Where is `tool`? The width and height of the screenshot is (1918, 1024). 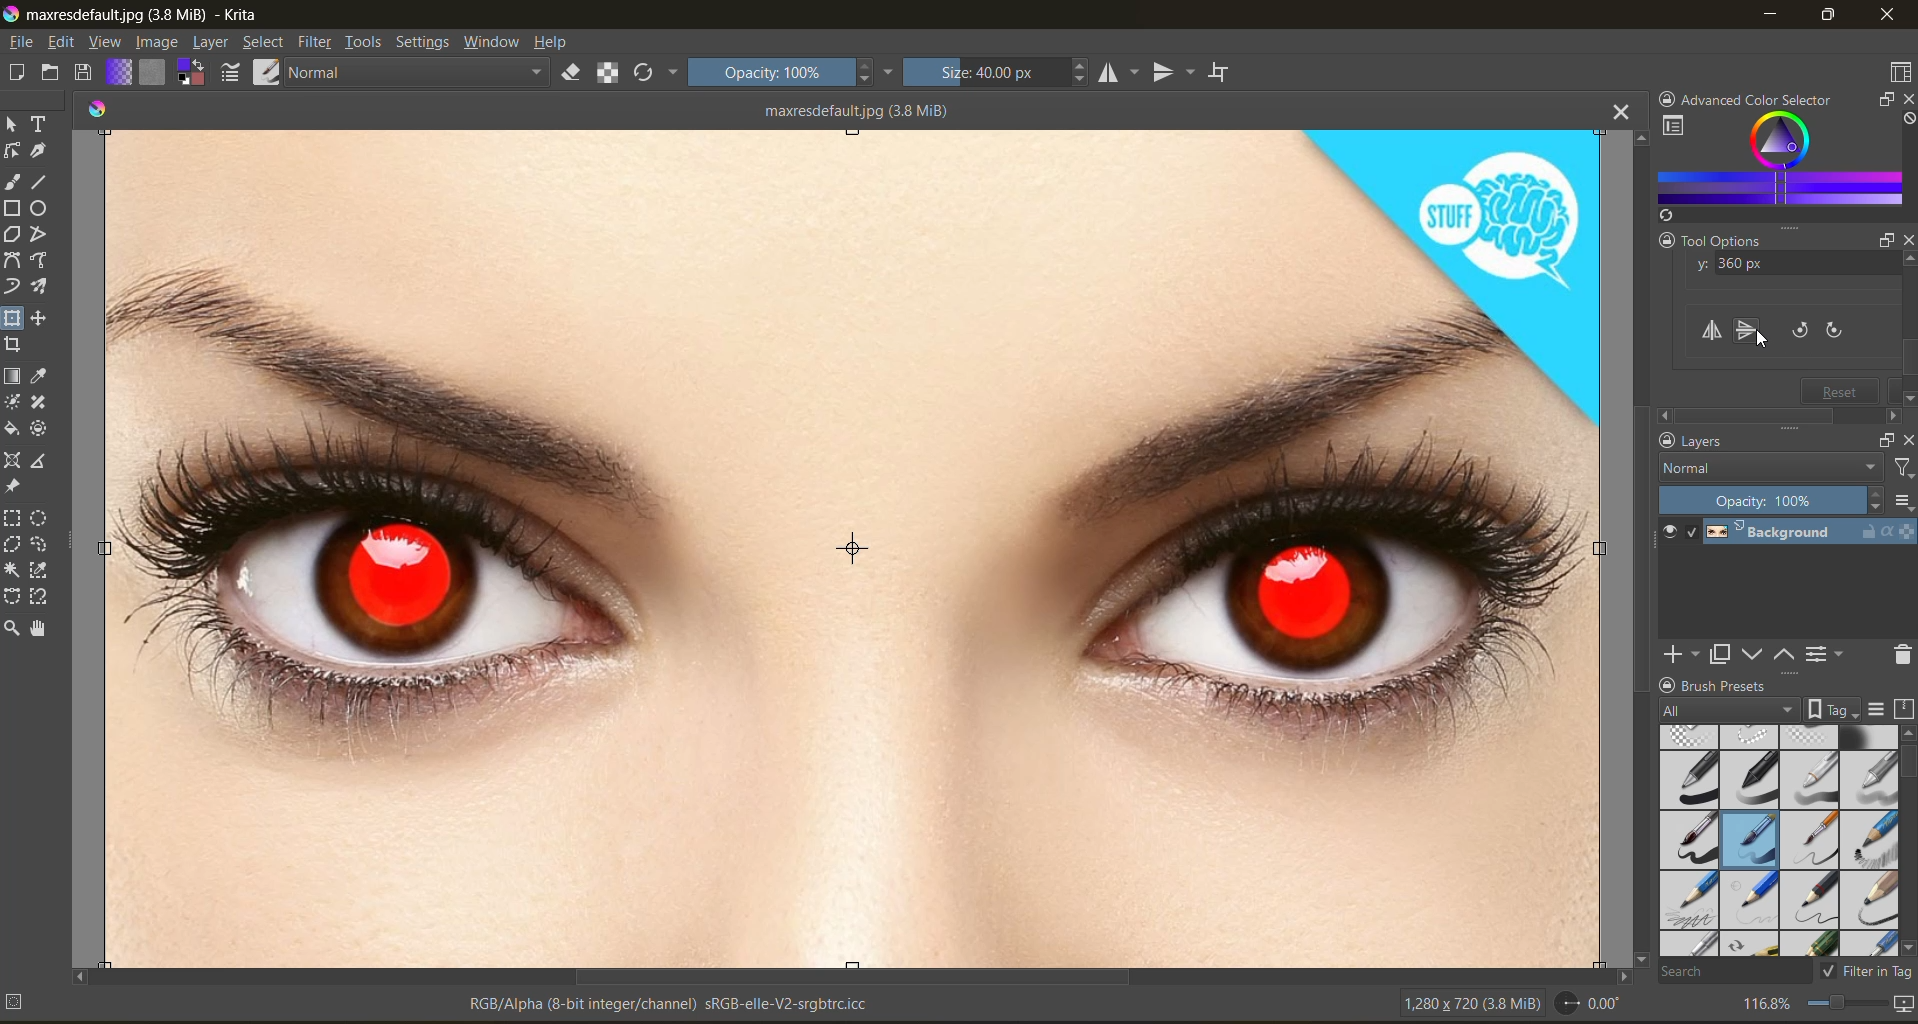
tool is located at coordinates (16, 345).